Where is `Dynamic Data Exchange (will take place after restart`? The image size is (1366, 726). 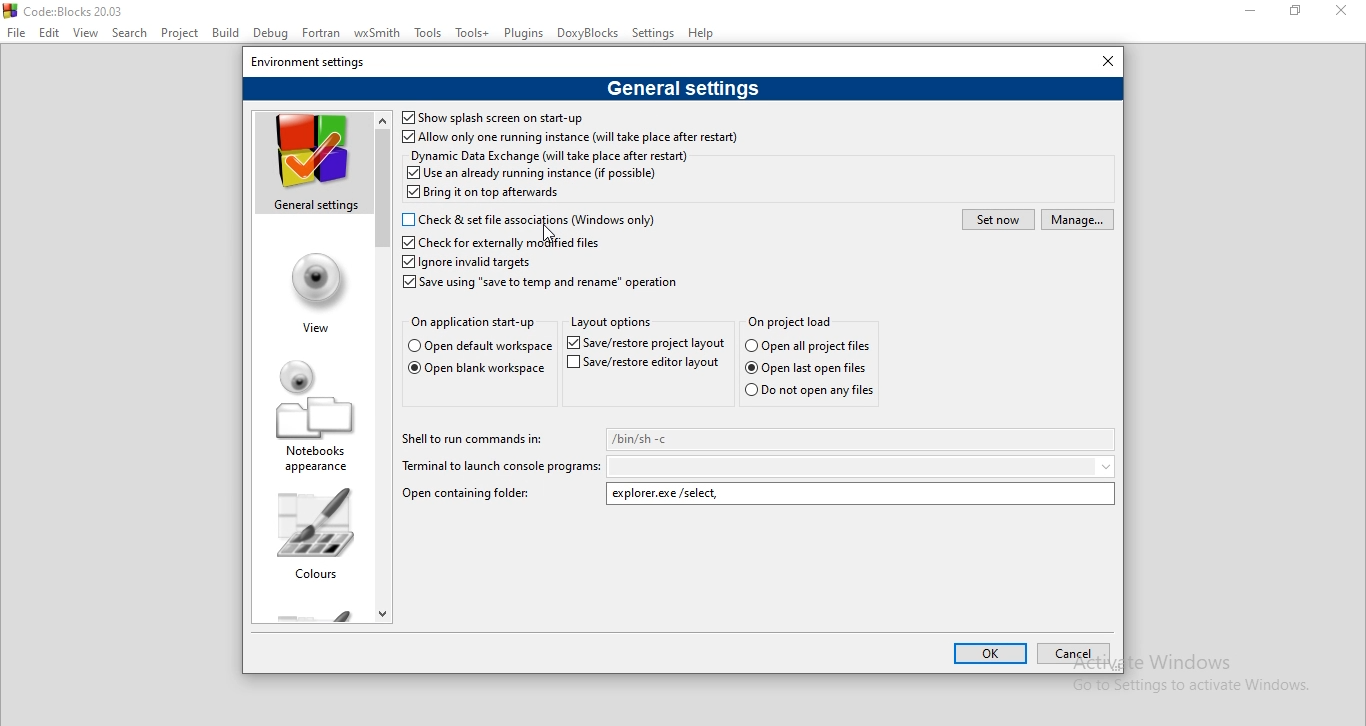 Dynamic Data Exchange (will take place after restart is located at coordinates (549, 155).